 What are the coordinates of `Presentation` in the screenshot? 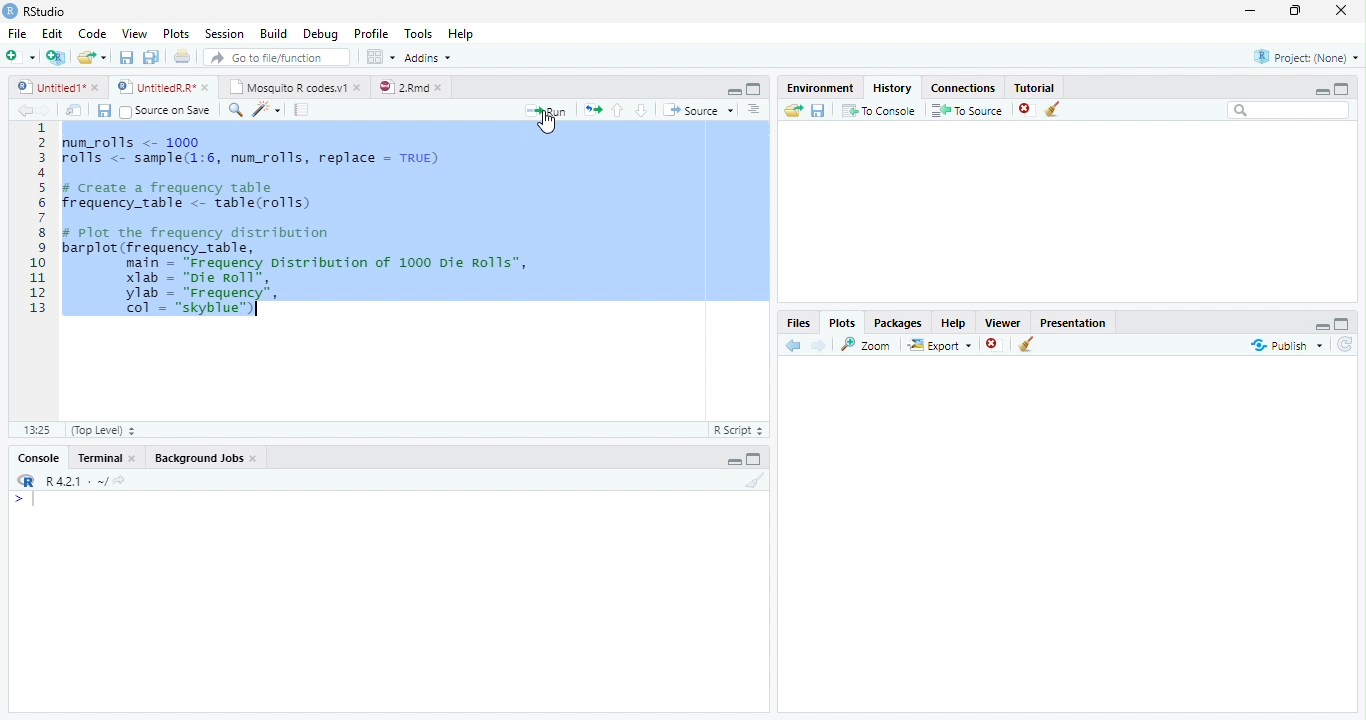 It's located at (1073, 322).